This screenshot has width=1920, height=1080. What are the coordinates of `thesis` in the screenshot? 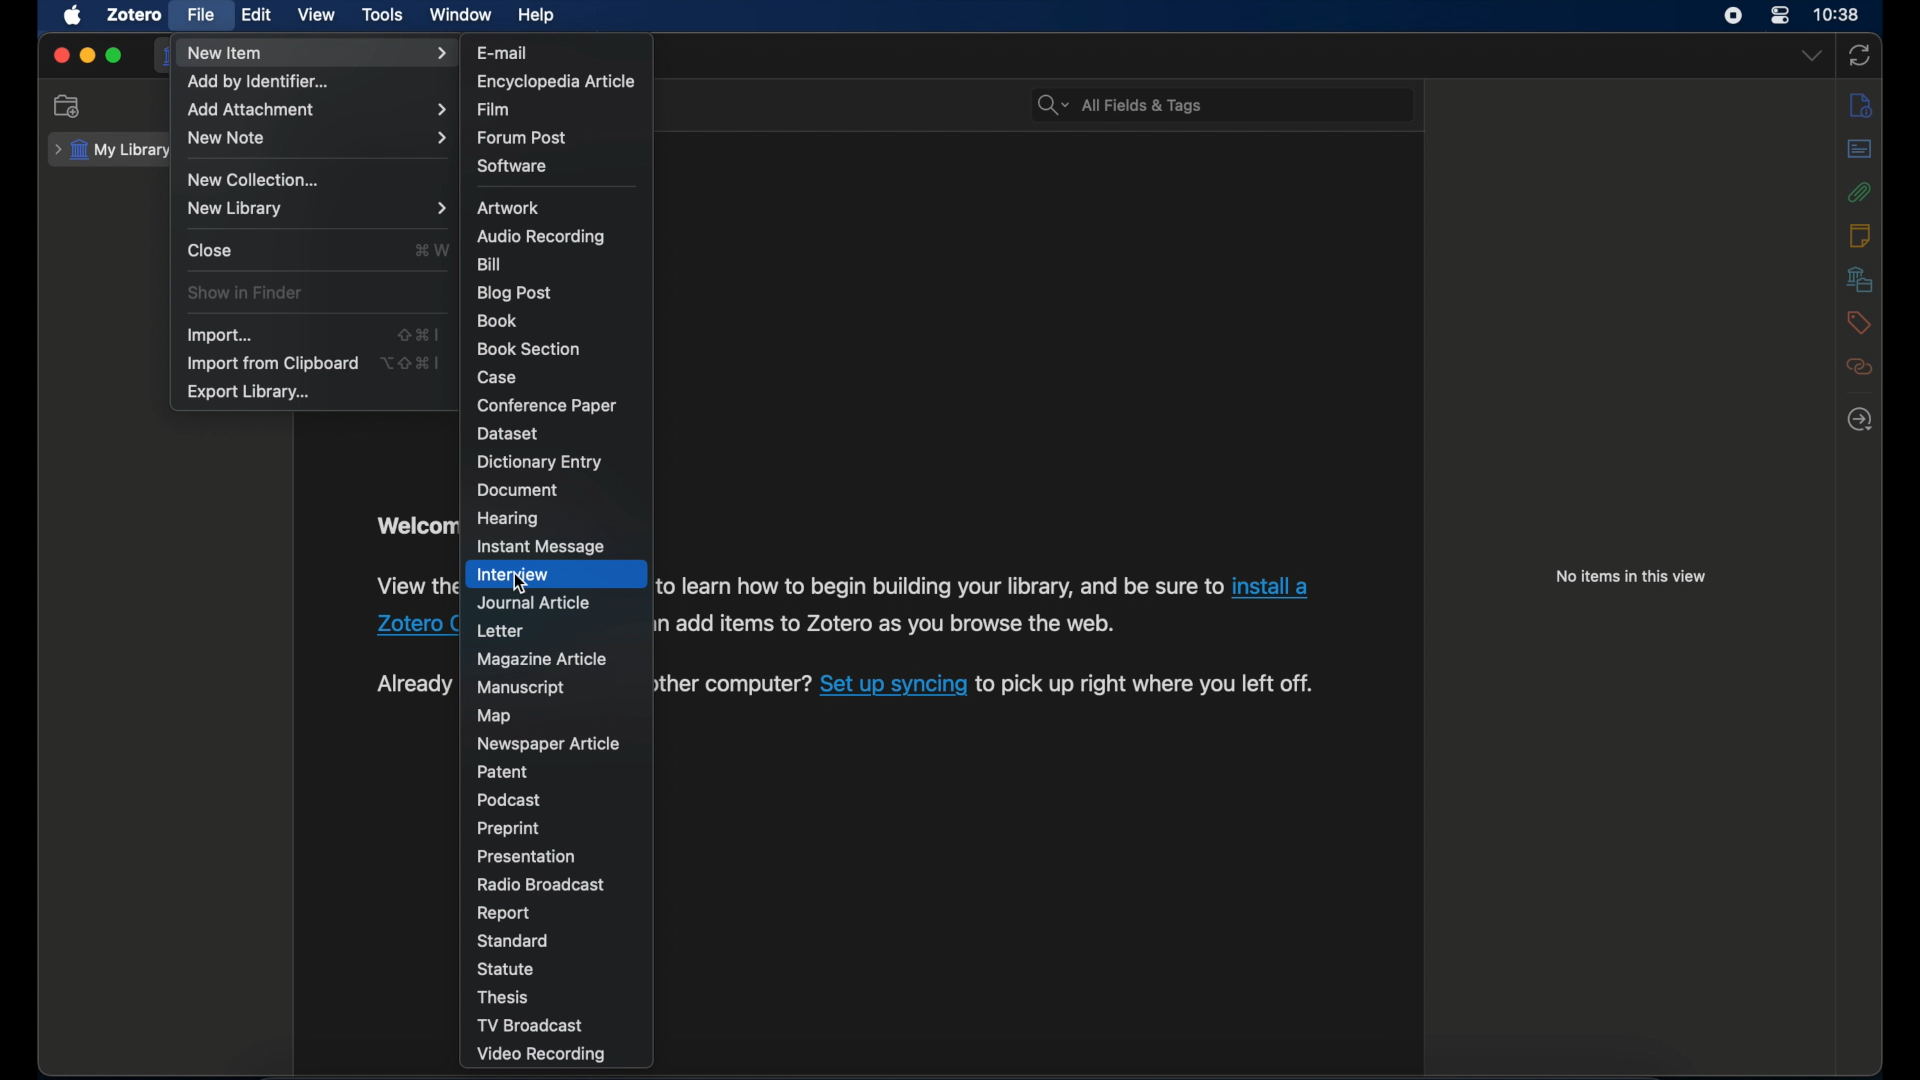 It's located at (503, 998).